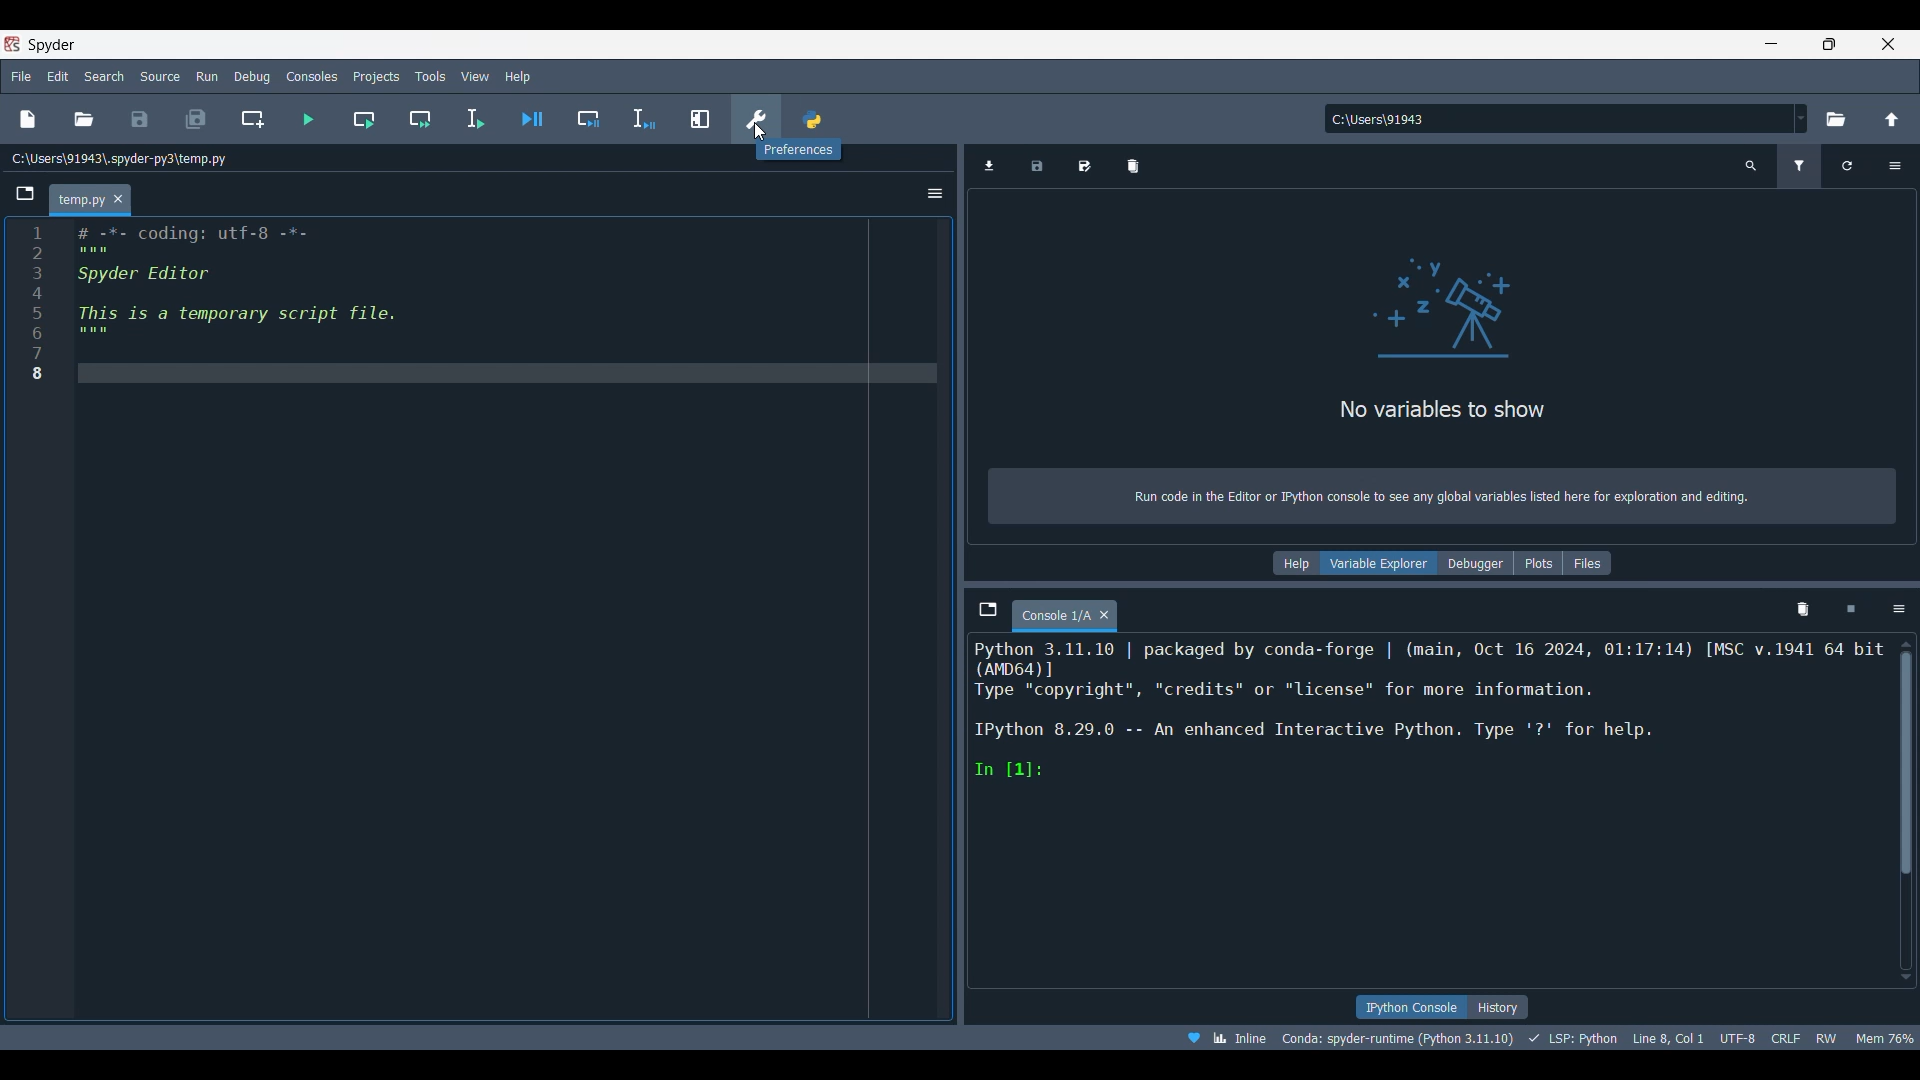 The image size is (1920, 1080). I want to click on Tools menu, so click(431, 76).